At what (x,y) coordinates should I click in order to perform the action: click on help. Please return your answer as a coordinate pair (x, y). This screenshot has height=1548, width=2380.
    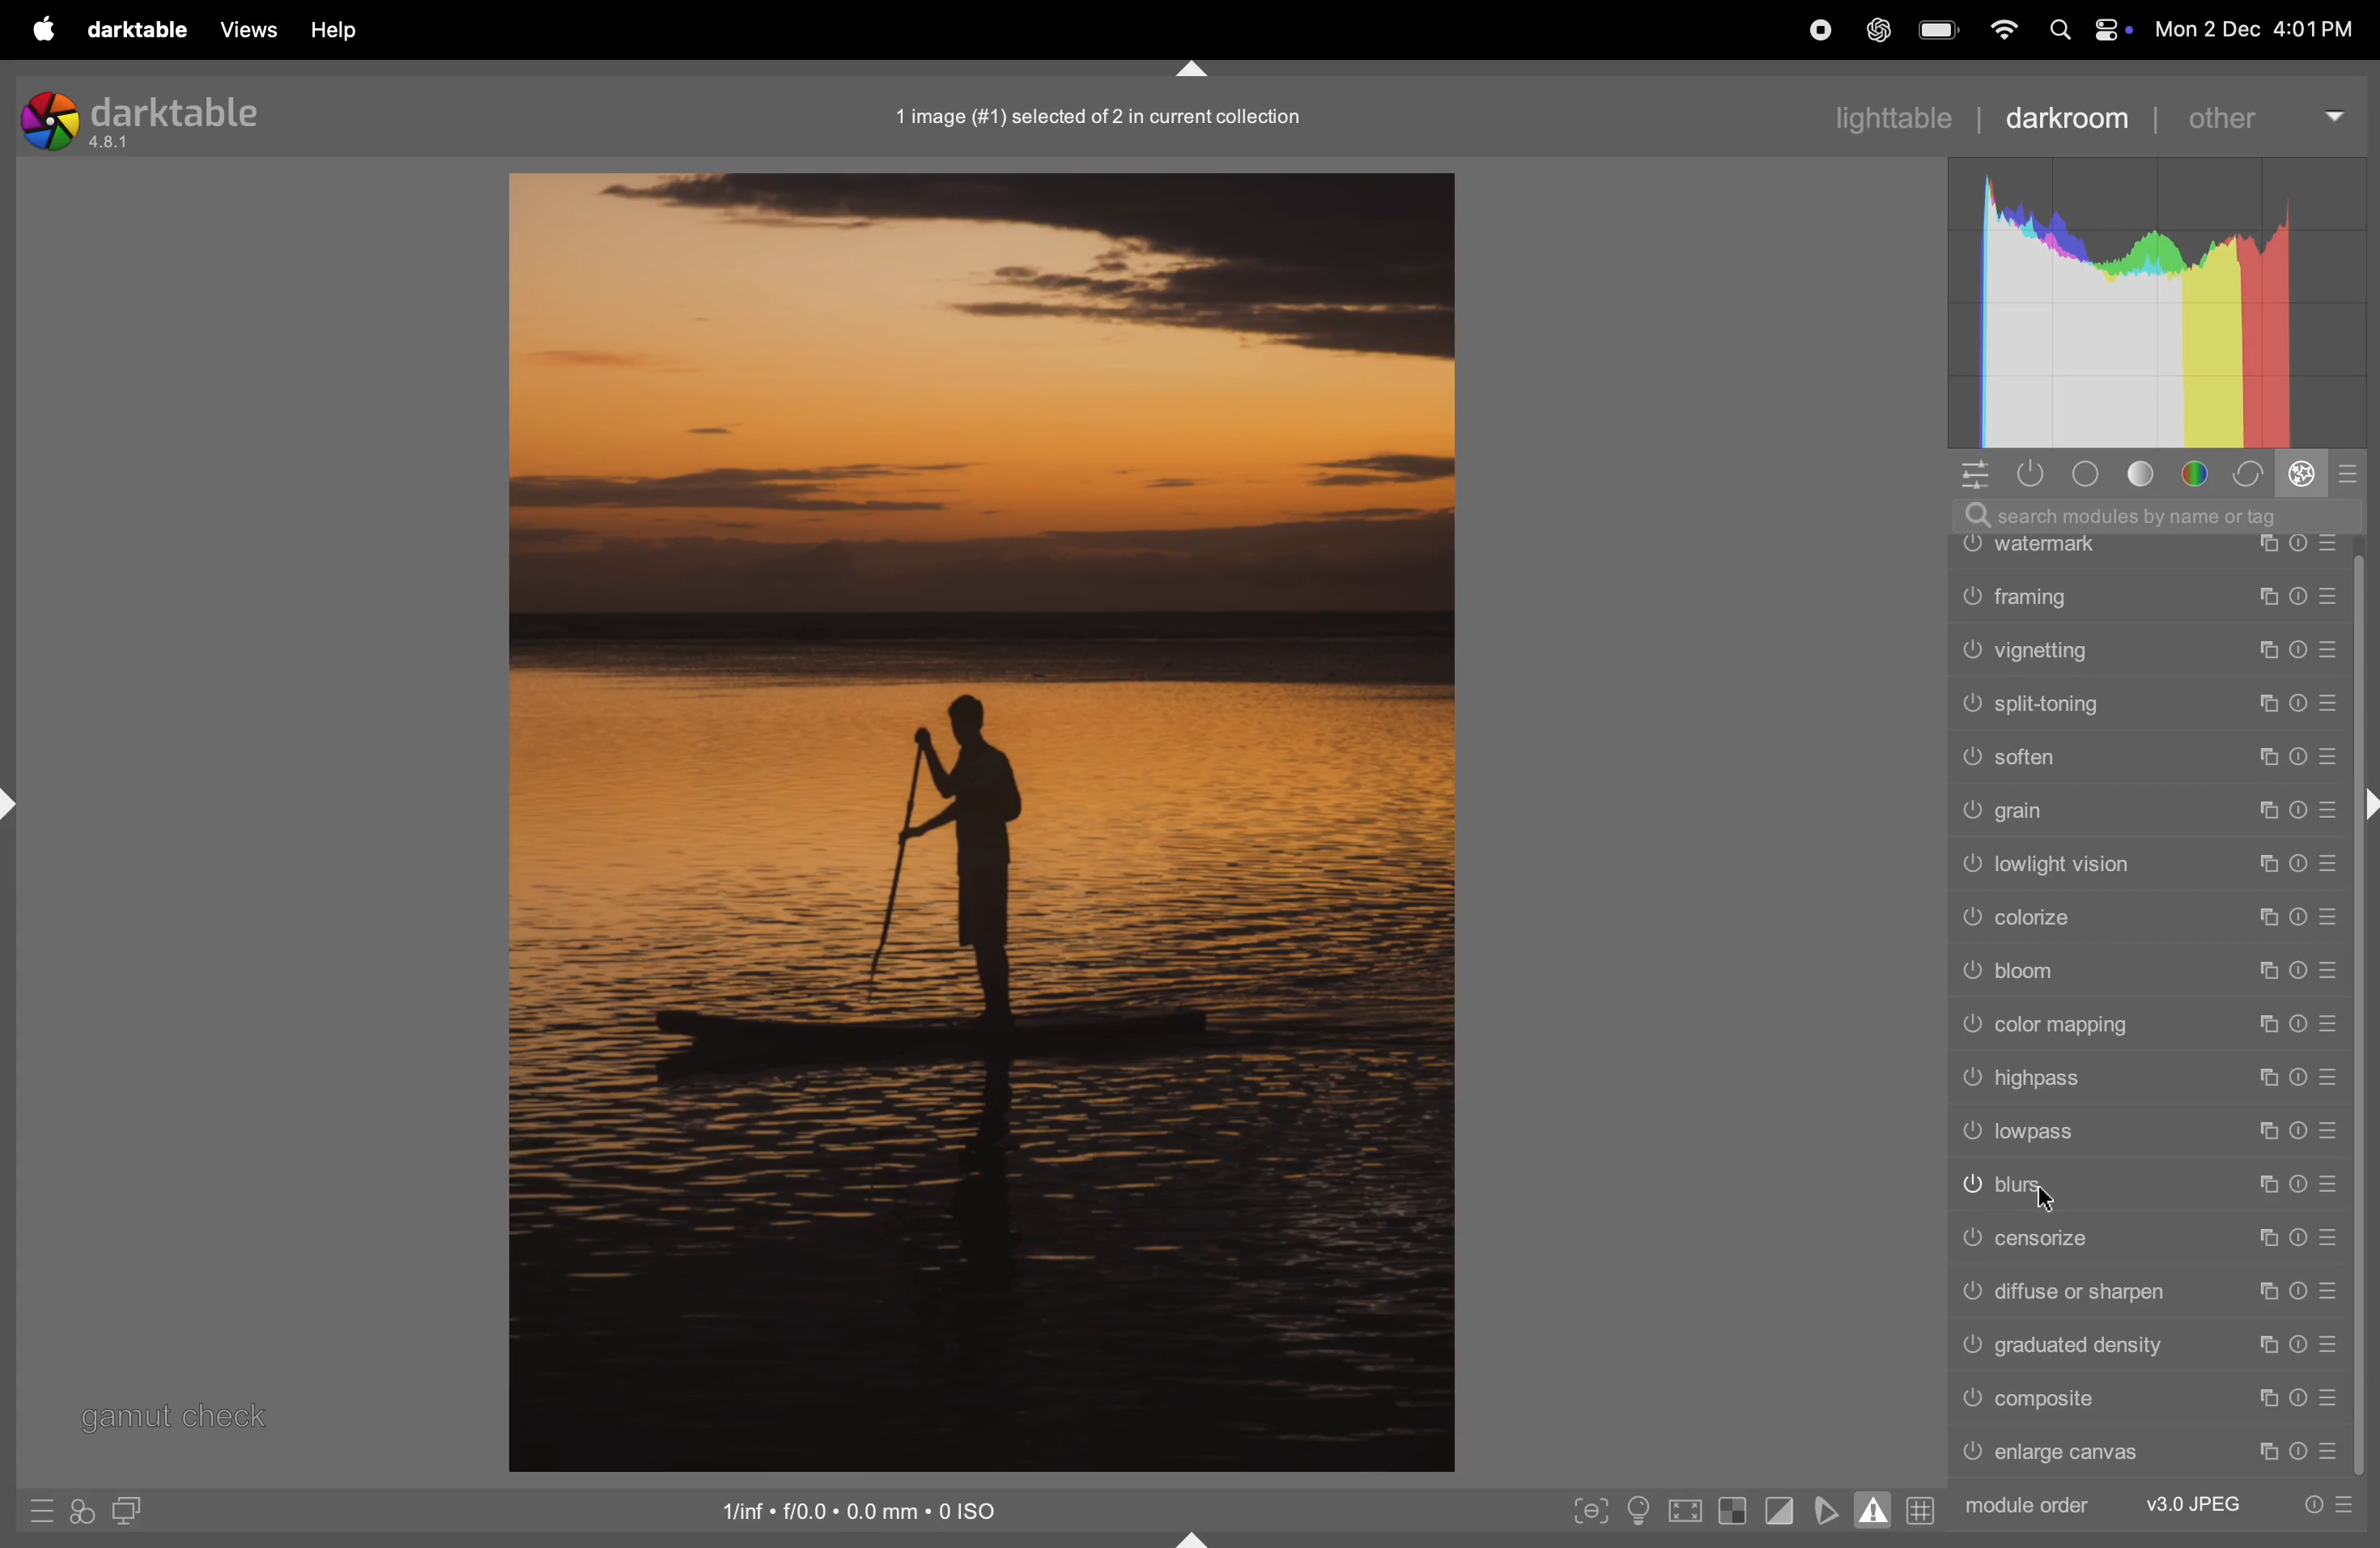
    Looking at the image, I should click on (340, 31).